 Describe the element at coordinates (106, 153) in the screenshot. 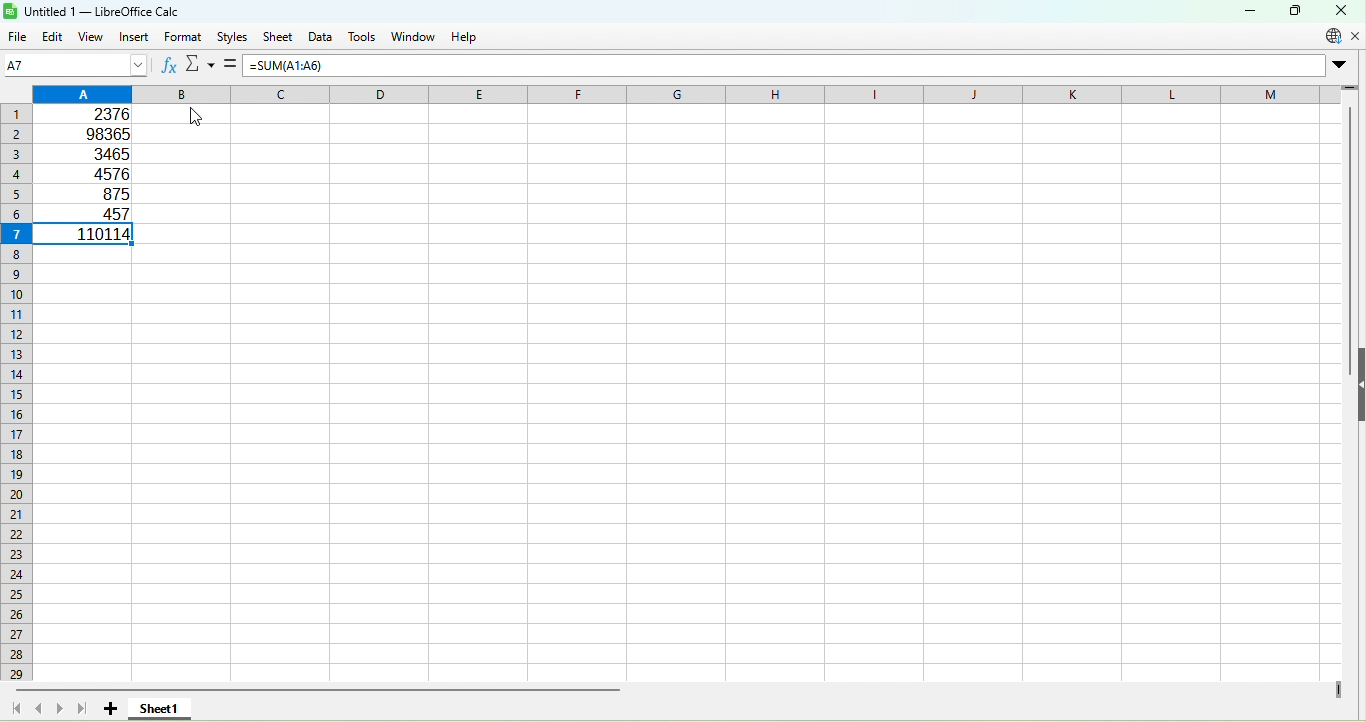

I see `3465` at that location.